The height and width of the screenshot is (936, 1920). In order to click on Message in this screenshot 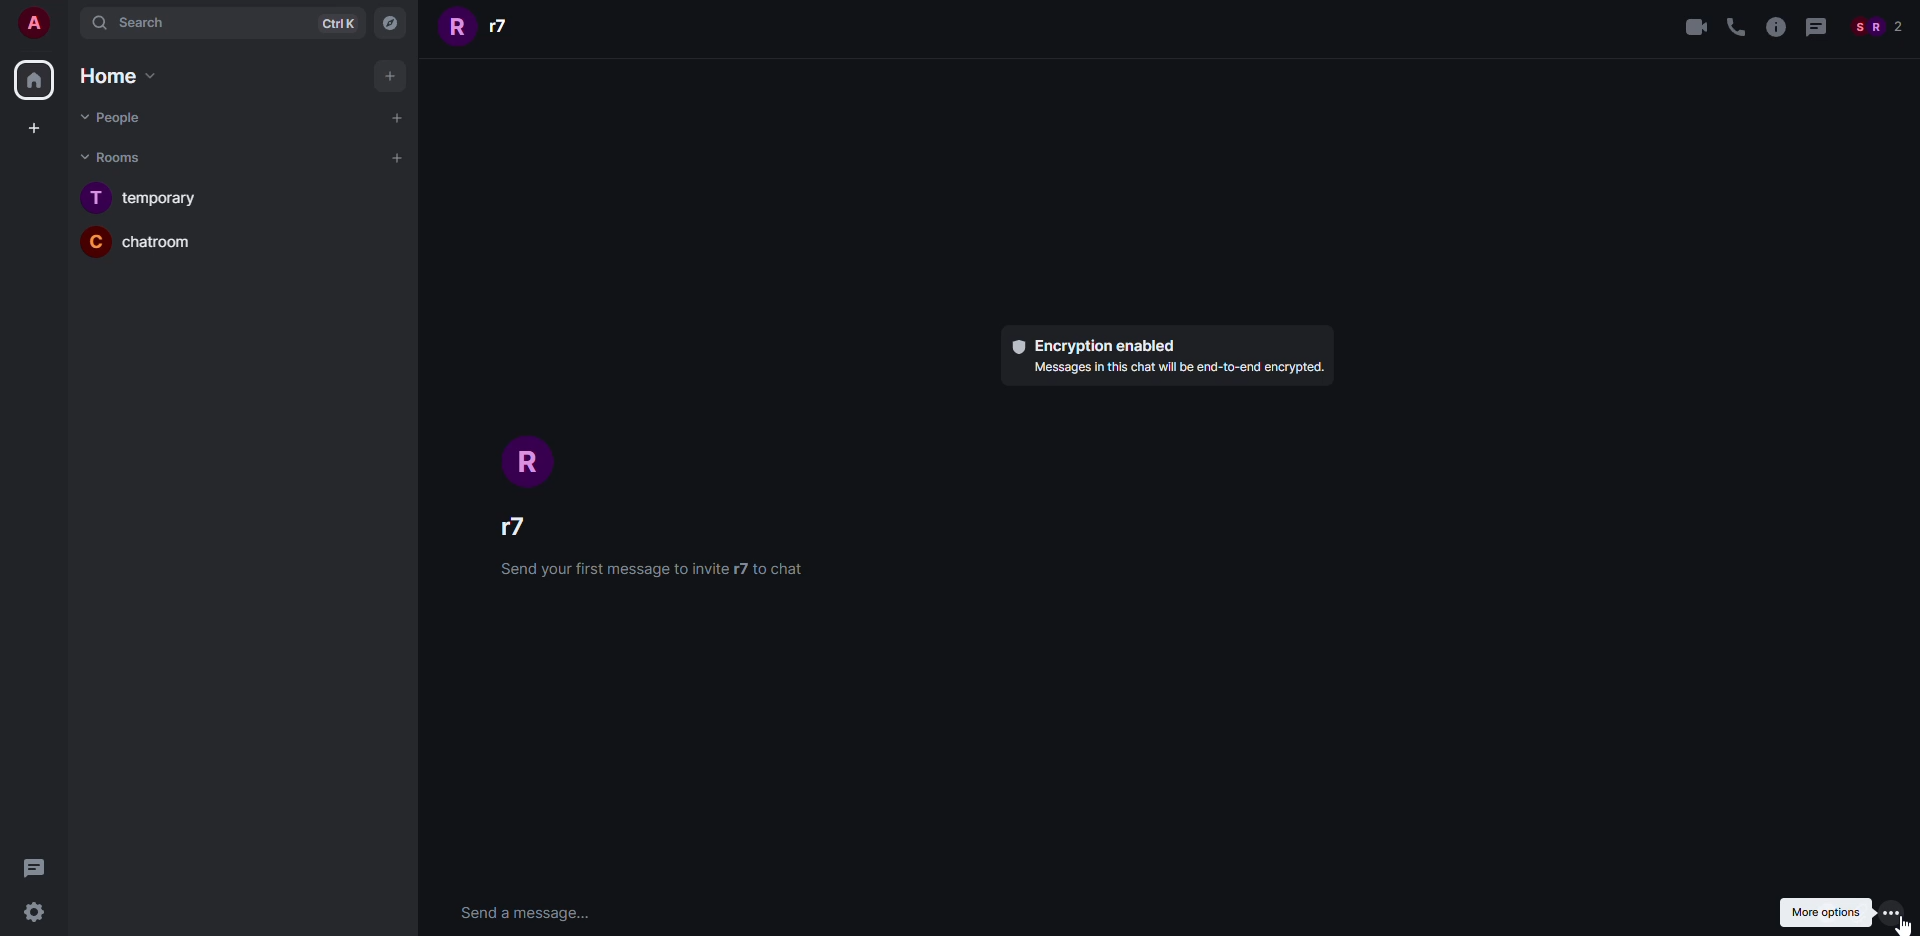, I will do `click(38, 869)`.